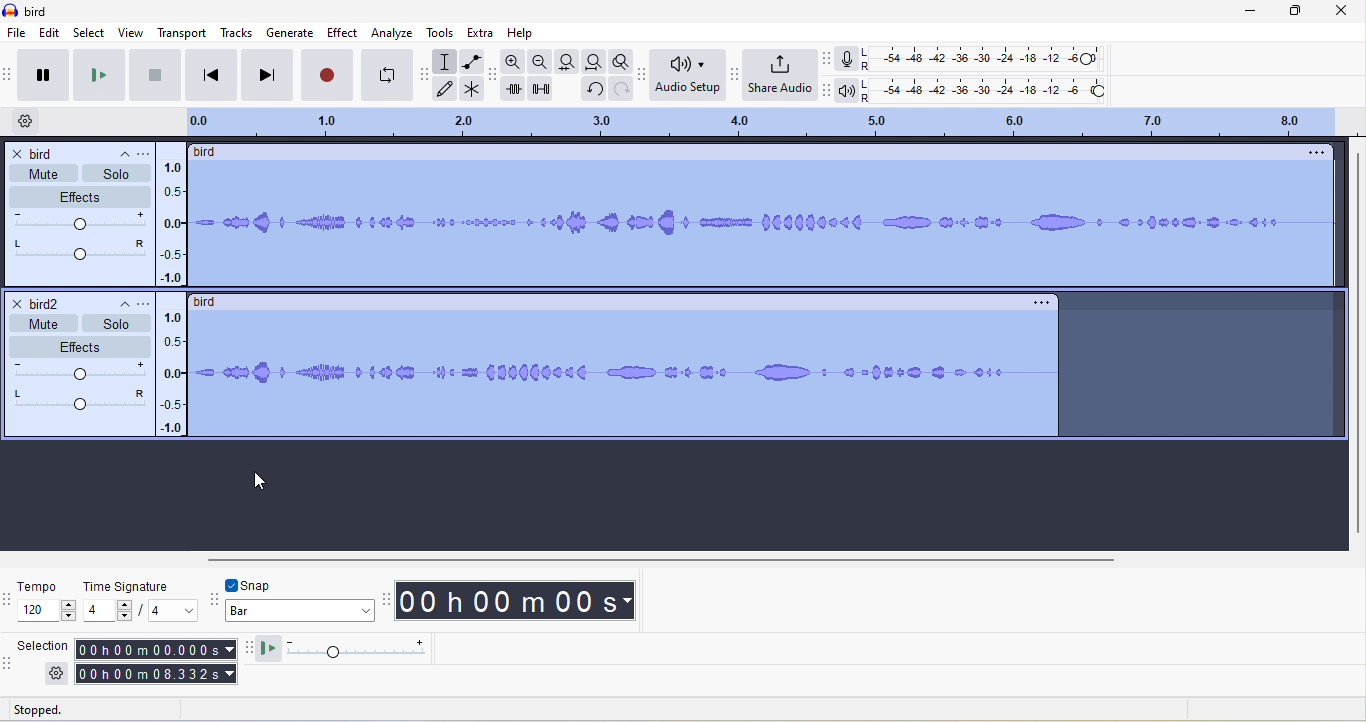  I want to click on volume, so click(82, 370).